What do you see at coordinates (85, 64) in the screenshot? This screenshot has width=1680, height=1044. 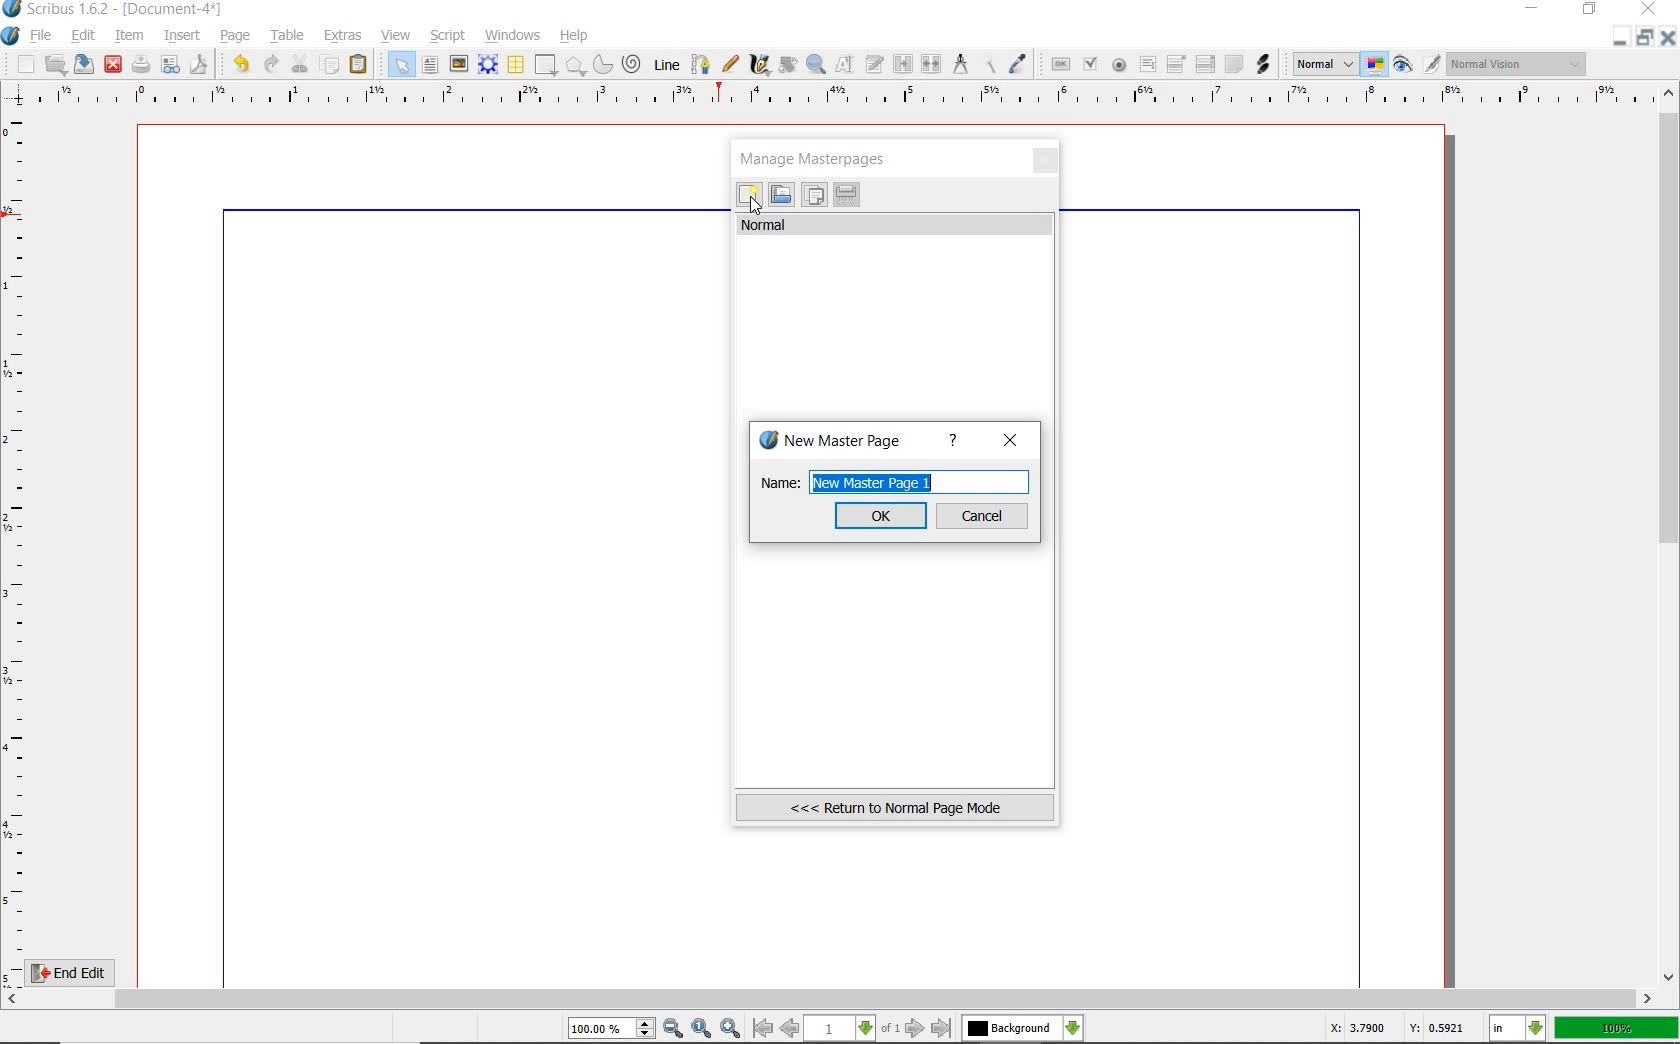 I see `save` at bounding box center [85, 64].